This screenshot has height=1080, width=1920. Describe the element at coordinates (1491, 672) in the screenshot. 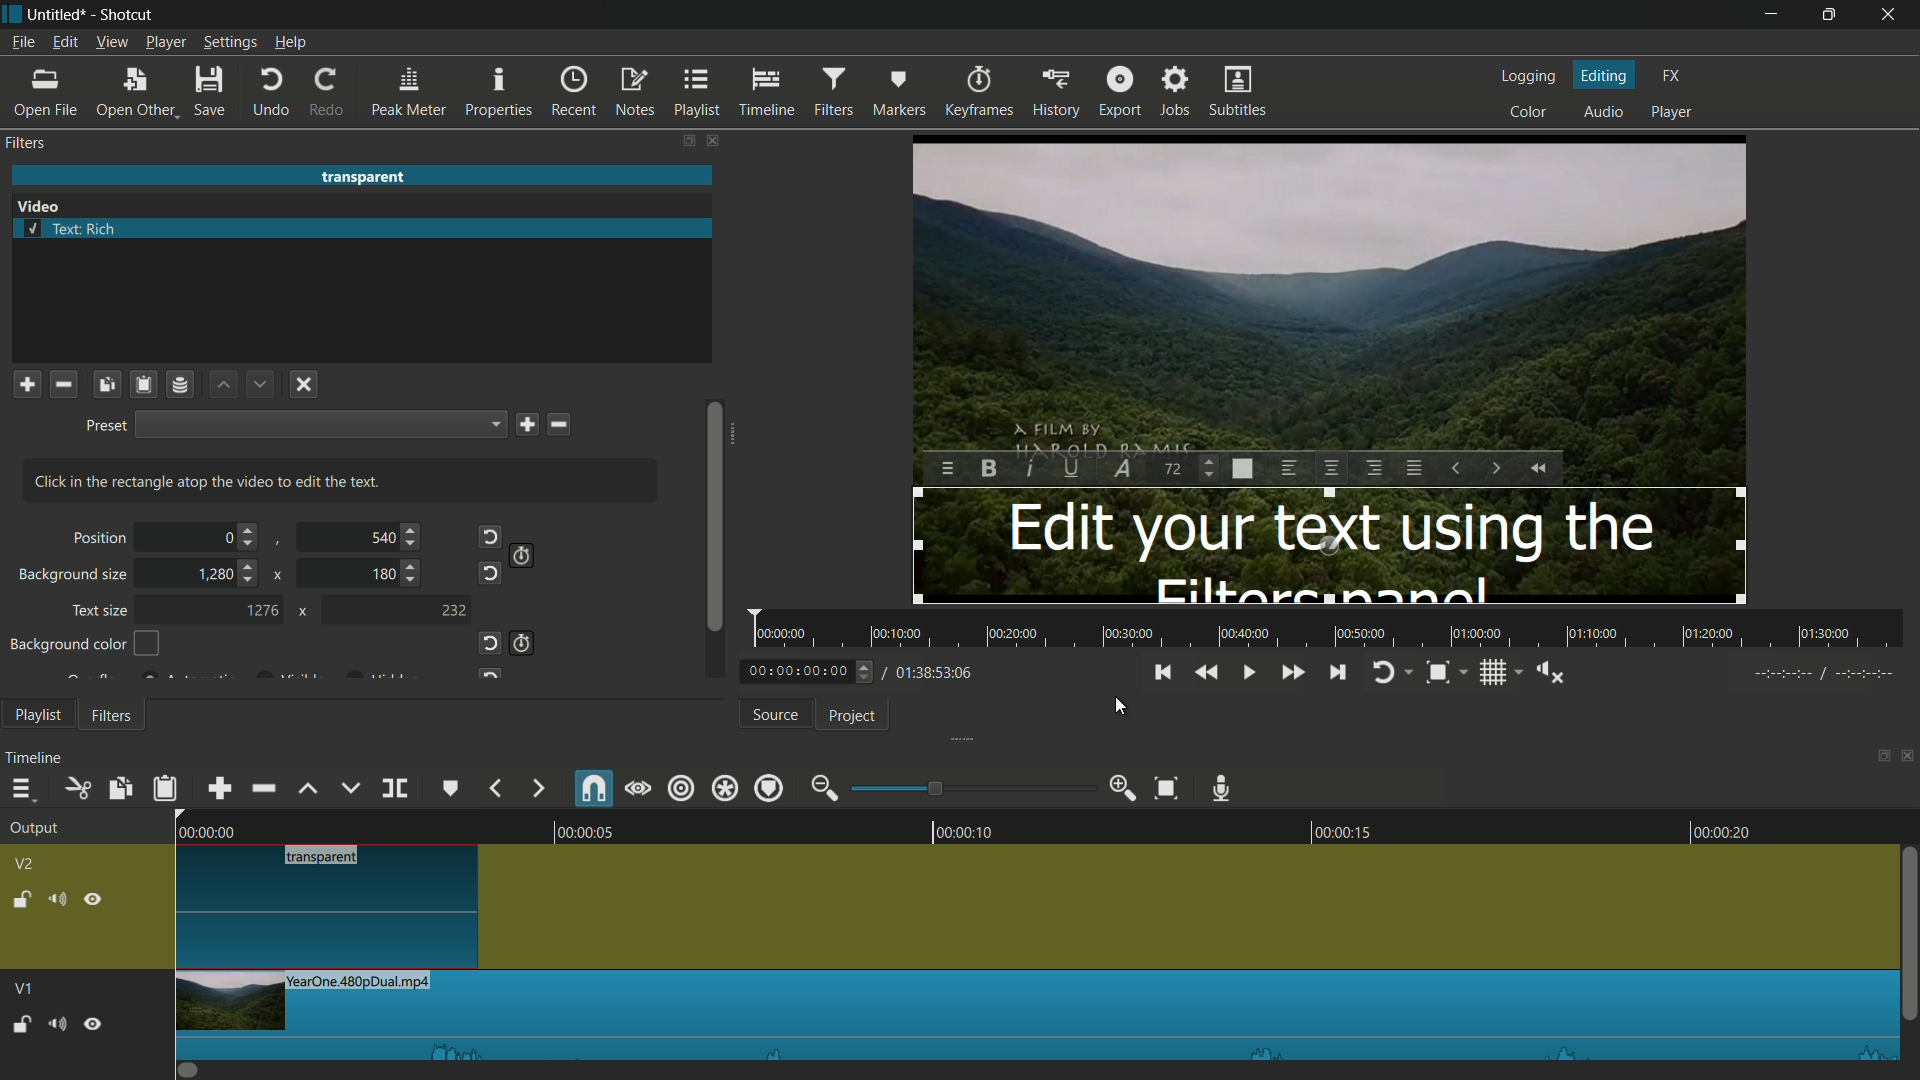

I see `toggle grid` at that location.